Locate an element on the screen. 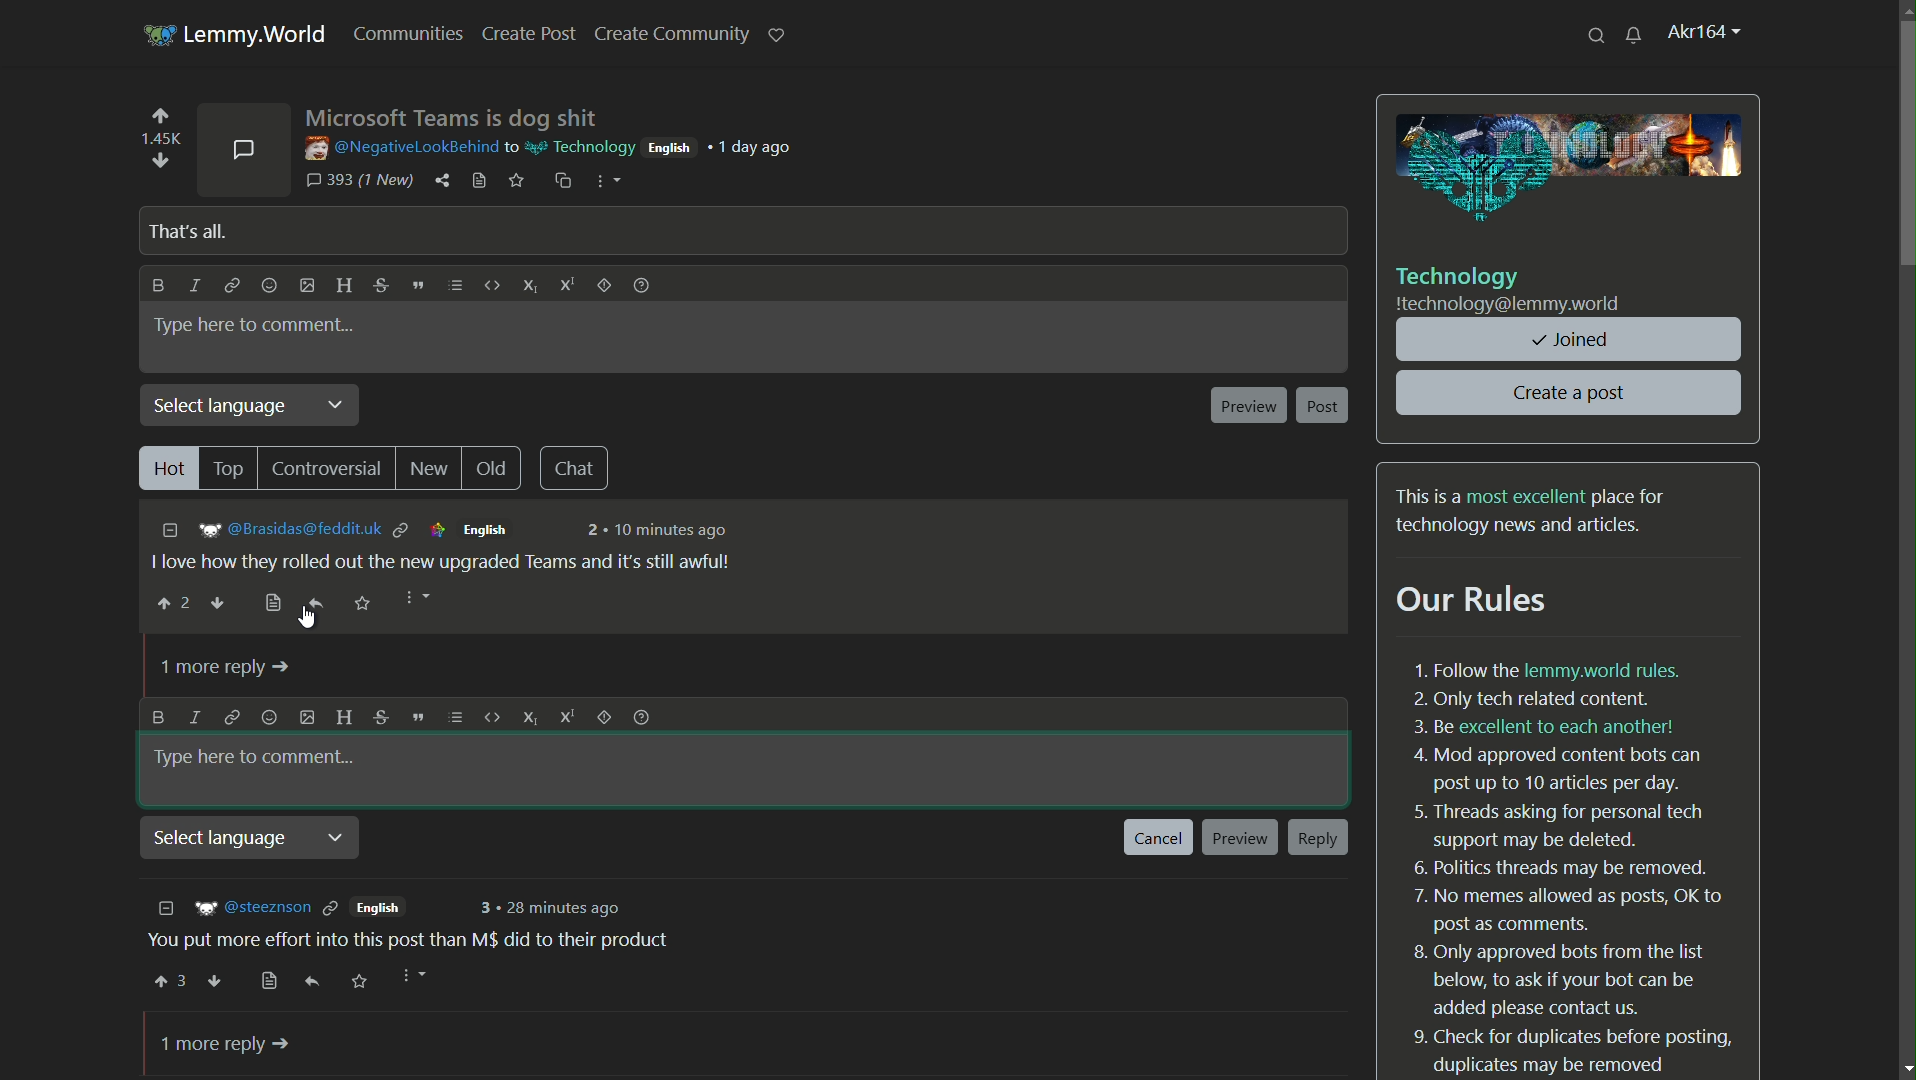  community server name is located at coordinates (1510, 305).